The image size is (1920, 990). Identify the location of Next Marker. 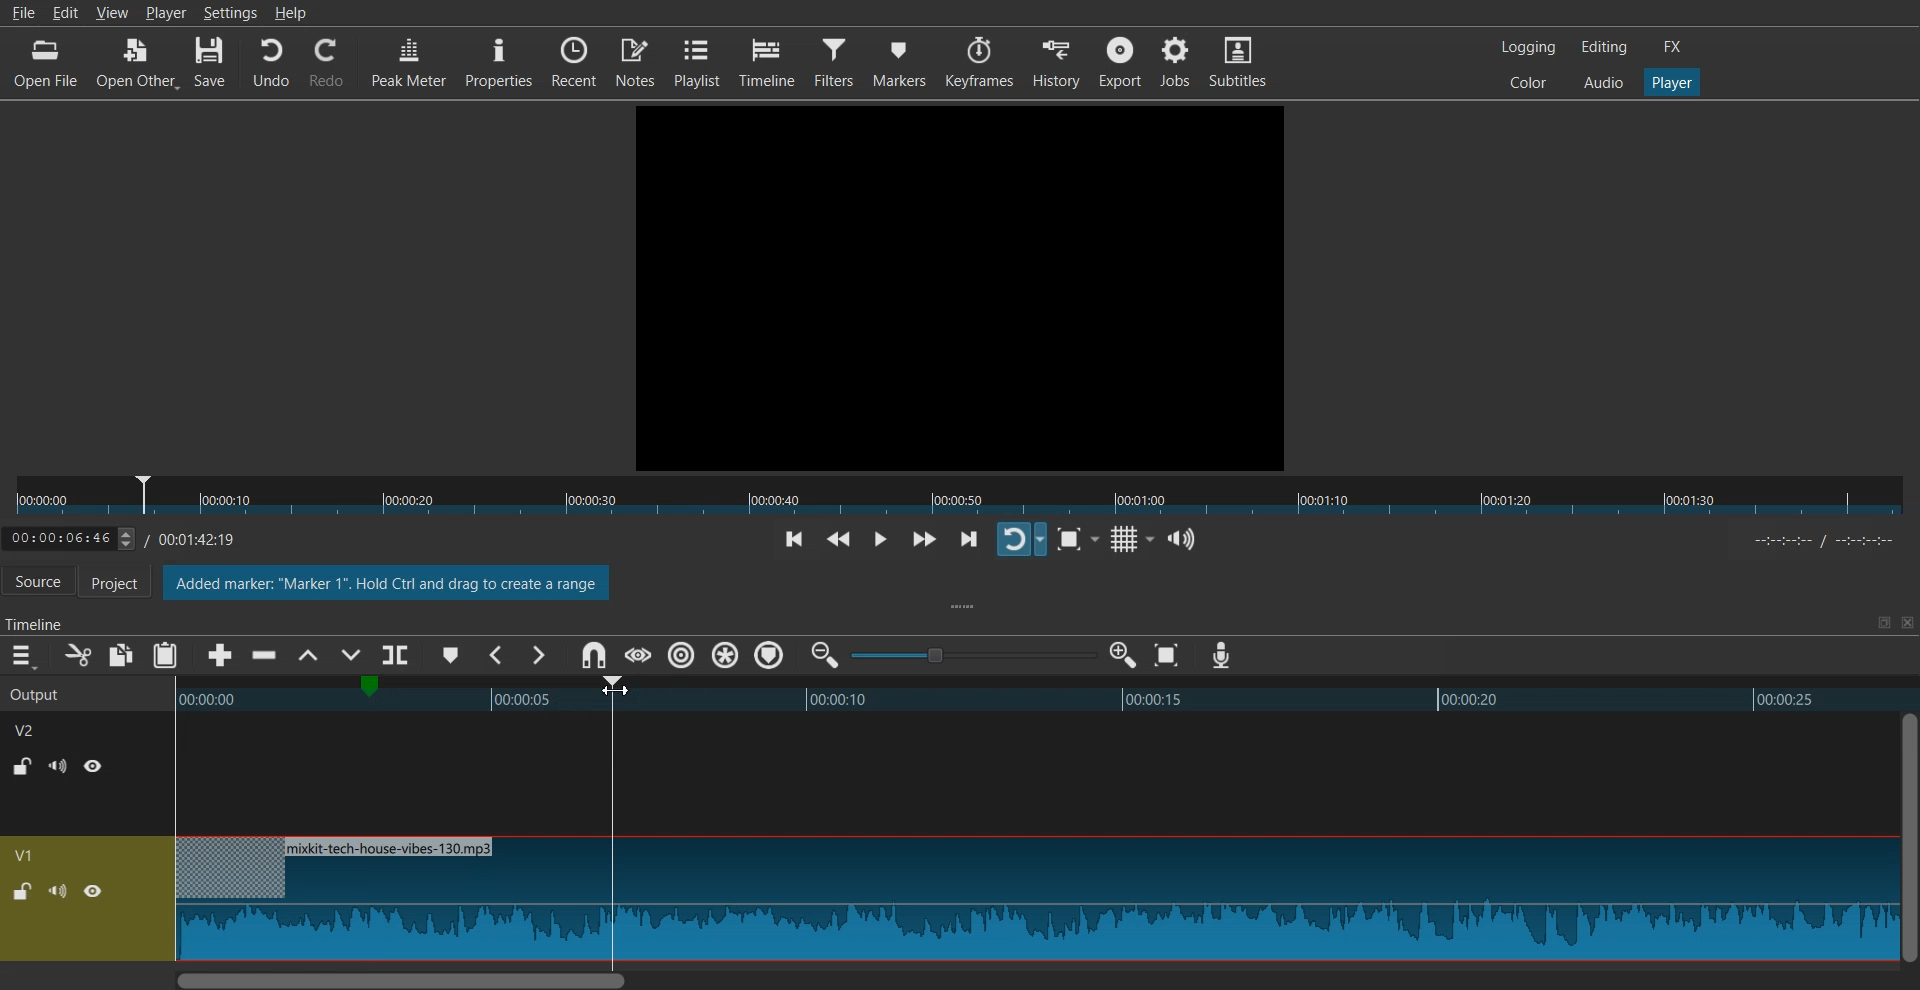
(537, 655).